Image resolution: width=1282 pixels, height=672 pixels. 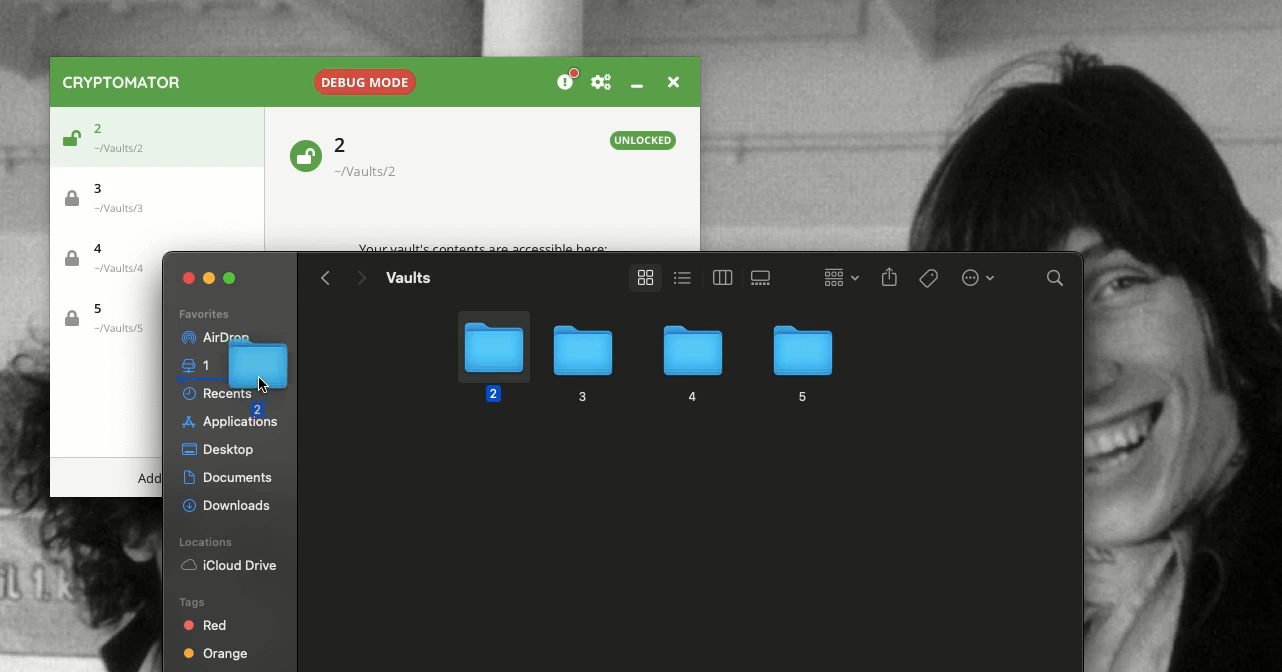 I want to click on Options, so click(x=976, y=276).